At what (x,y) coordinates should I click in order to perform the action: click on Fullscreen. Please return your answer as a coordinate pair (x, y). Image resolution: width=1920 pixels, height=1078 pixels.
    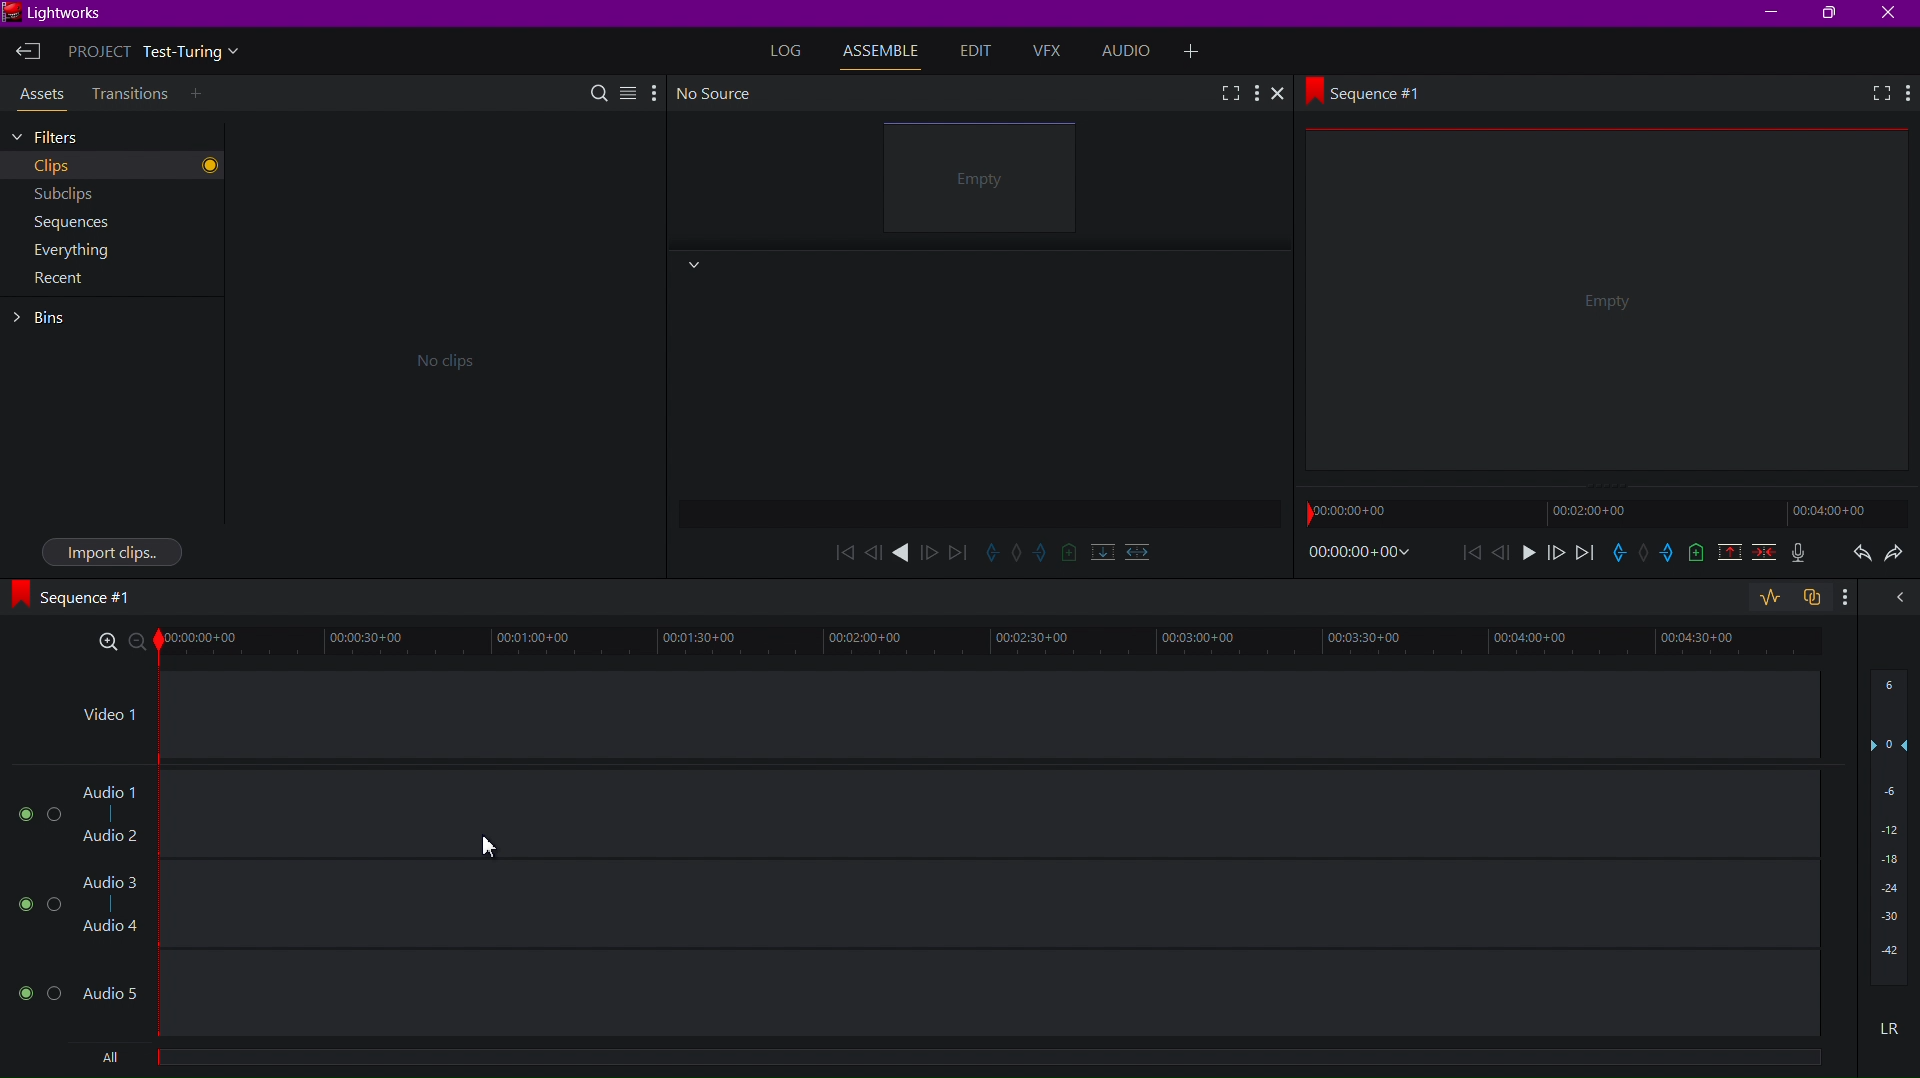
    Looking at the image, I should click on (1875, 95).